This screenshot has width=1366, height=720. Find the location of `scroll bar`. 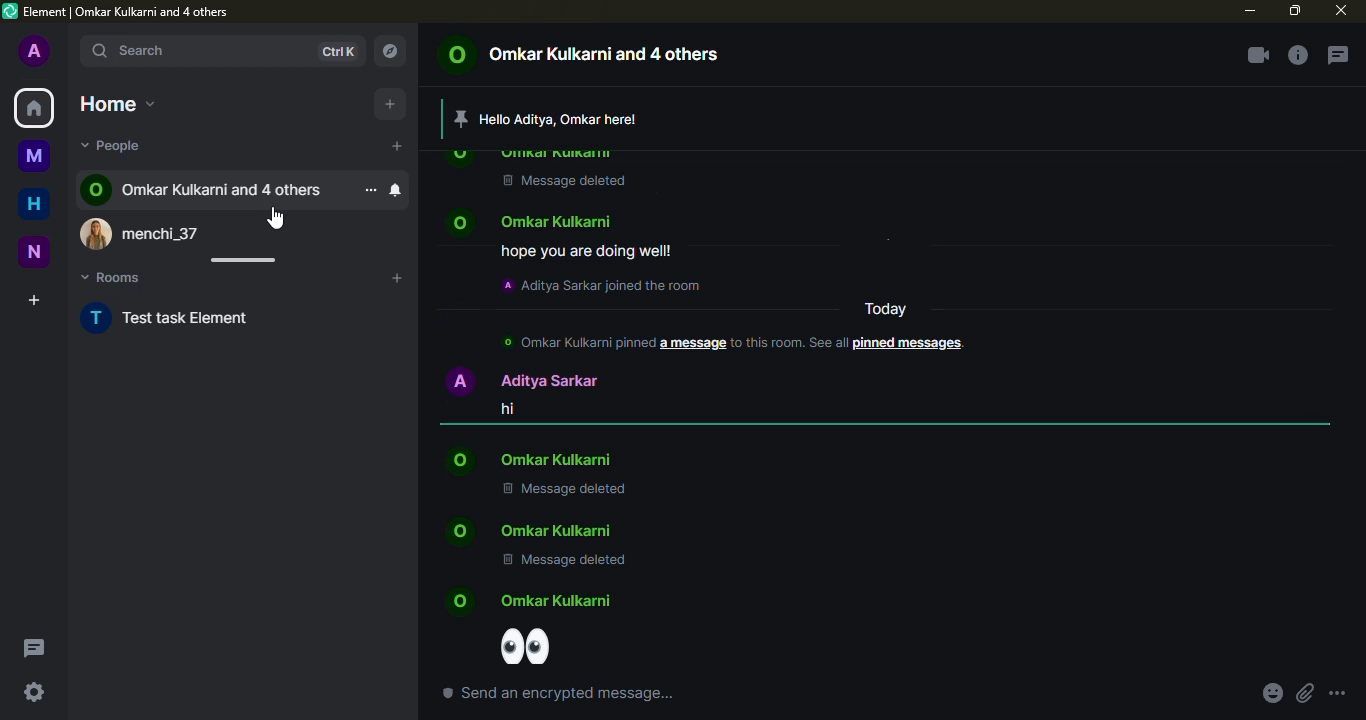

scroll bar is located at coordinates (242, 260).